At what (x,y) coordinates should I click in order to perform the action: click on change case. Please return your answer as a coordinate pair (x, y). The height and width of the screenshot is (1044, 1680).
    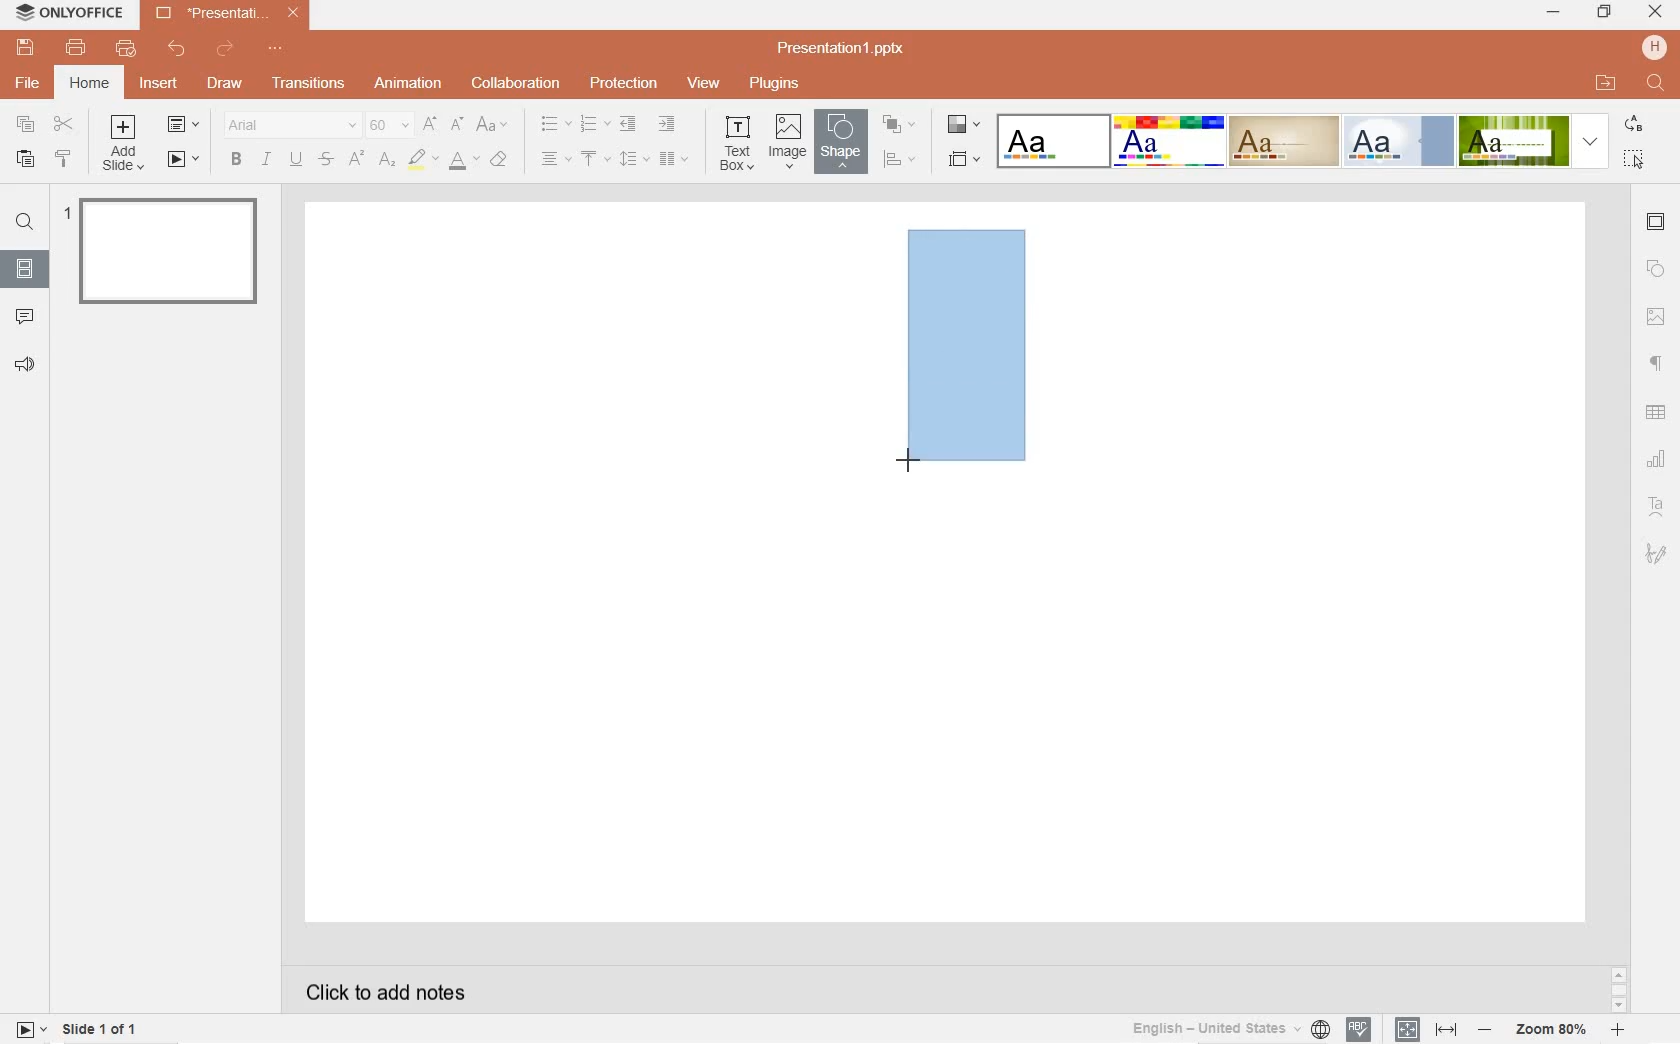
    Looking at the image, I should click on (493, 125).